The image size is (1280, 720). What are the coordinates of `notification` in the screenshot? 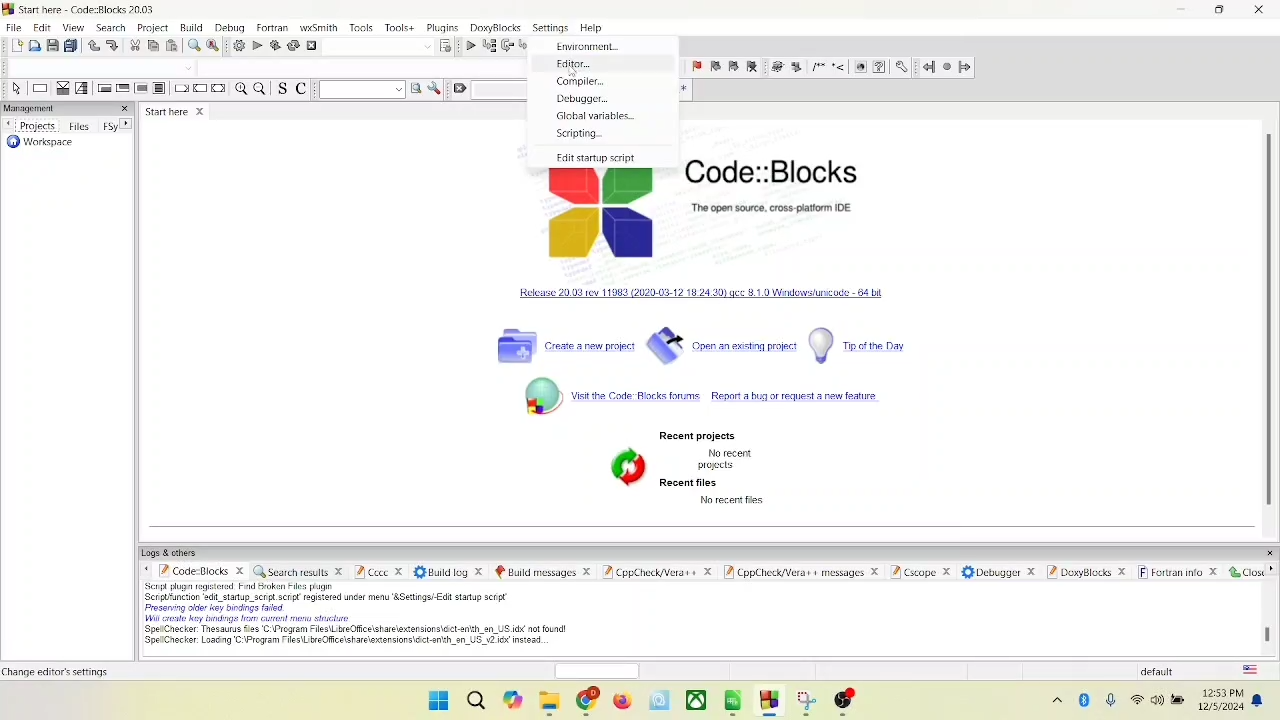 It's located at (1260, 700).